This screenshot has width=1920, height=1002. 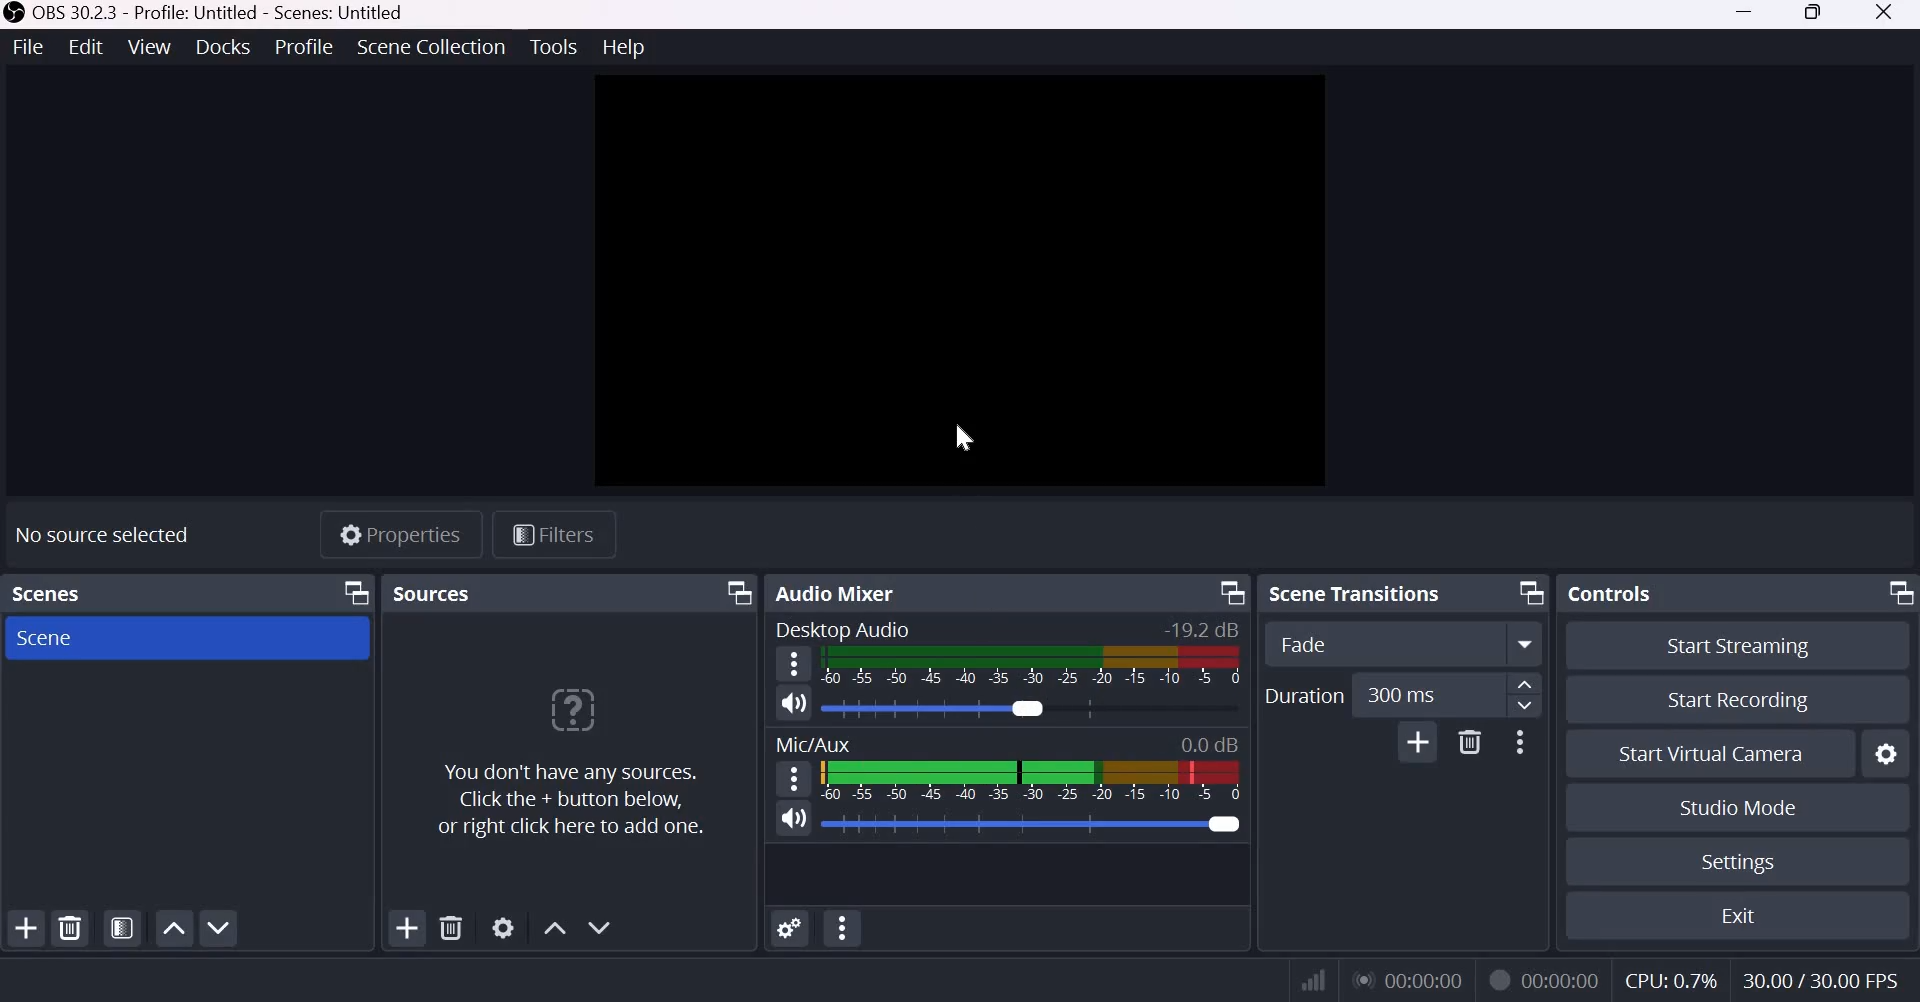 What do you see at coordinates (1517, 743) in the screenshot?
I see `More Options` at bounding box center [1517, 743].